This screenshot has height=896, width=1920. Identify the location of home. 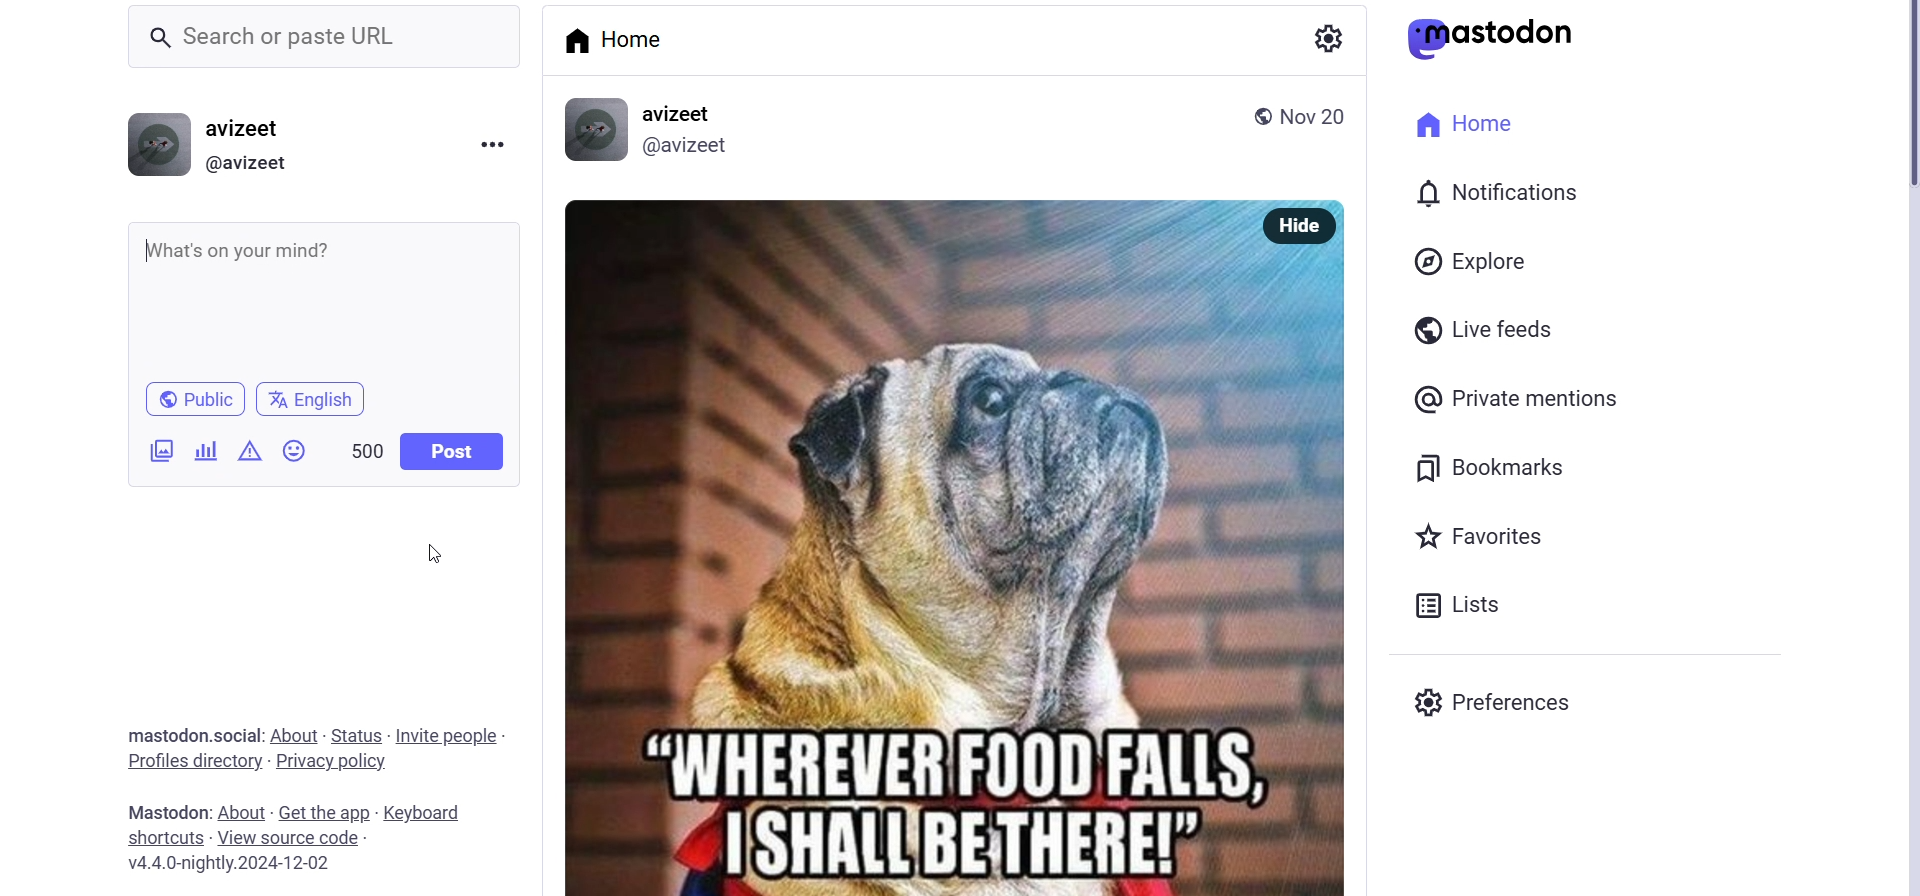
(1456, 122).